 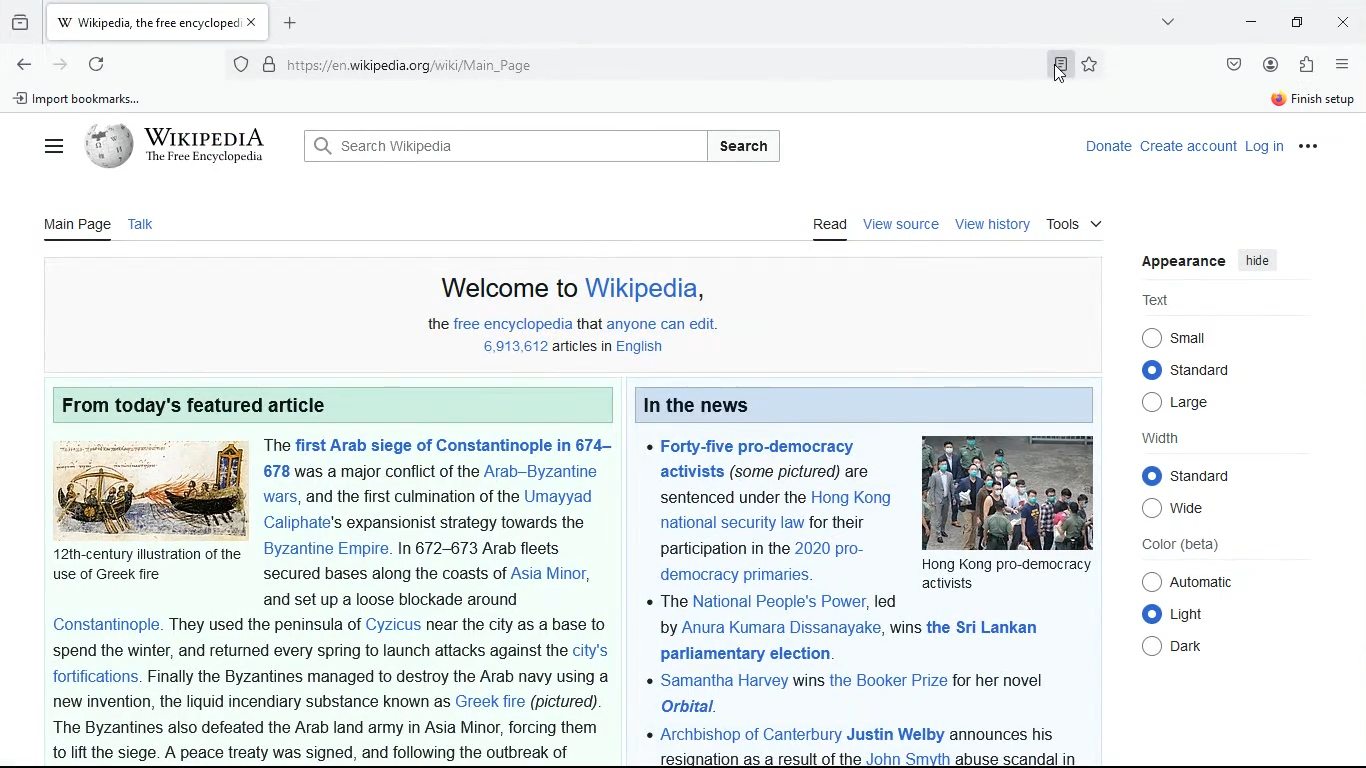 What do you see at coordinates (96, 66) in the screenshot?
I see `refresh` at bounding box center [96, 66].